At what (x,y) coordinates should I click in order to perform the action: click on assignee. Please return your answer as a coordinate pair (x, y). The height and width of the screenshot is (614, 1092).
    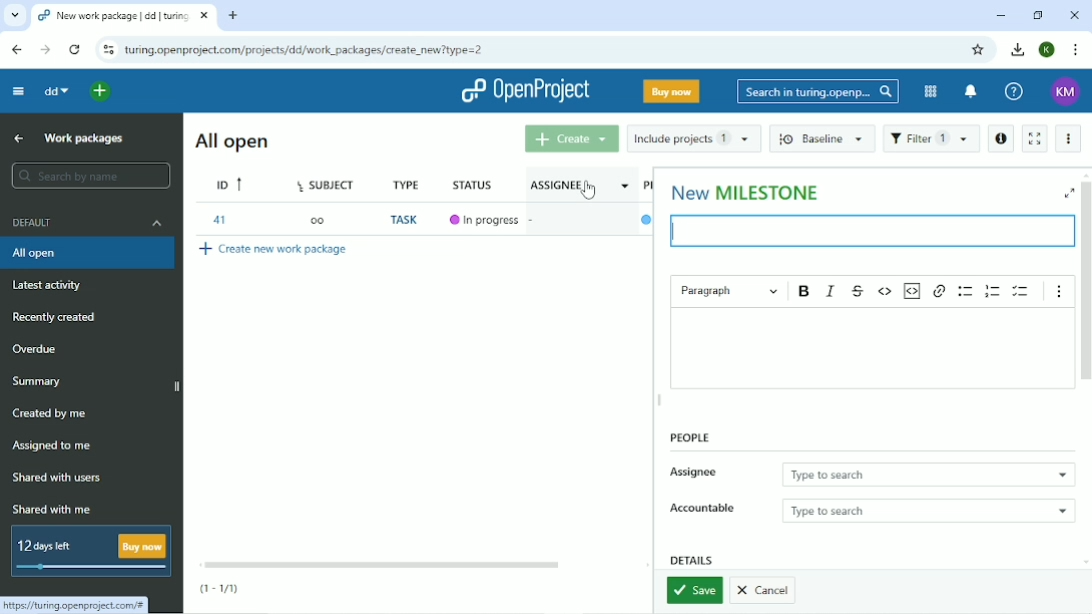
    Looking at the image, I should click on (560, 182).